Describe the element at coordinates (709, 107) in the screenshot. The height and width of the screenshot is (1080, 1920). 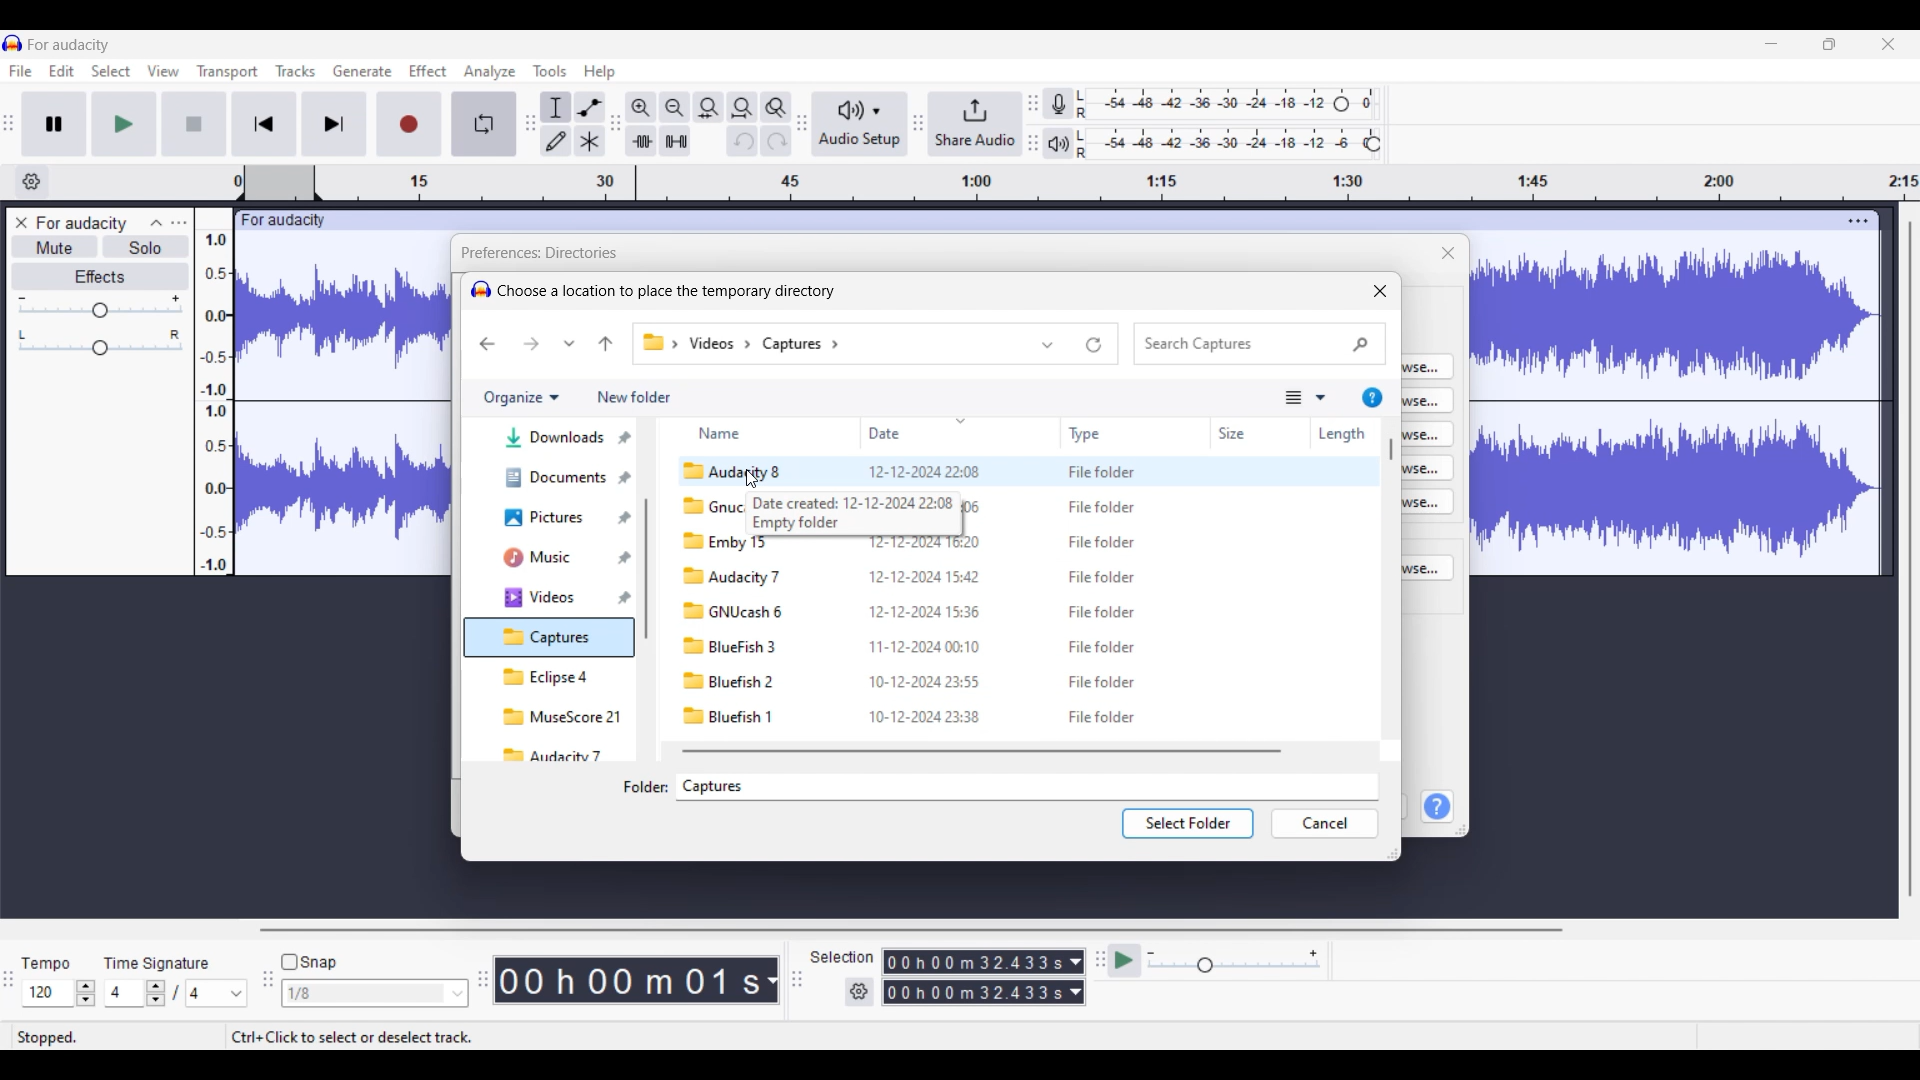
I see `Fit selection to width` at that location.